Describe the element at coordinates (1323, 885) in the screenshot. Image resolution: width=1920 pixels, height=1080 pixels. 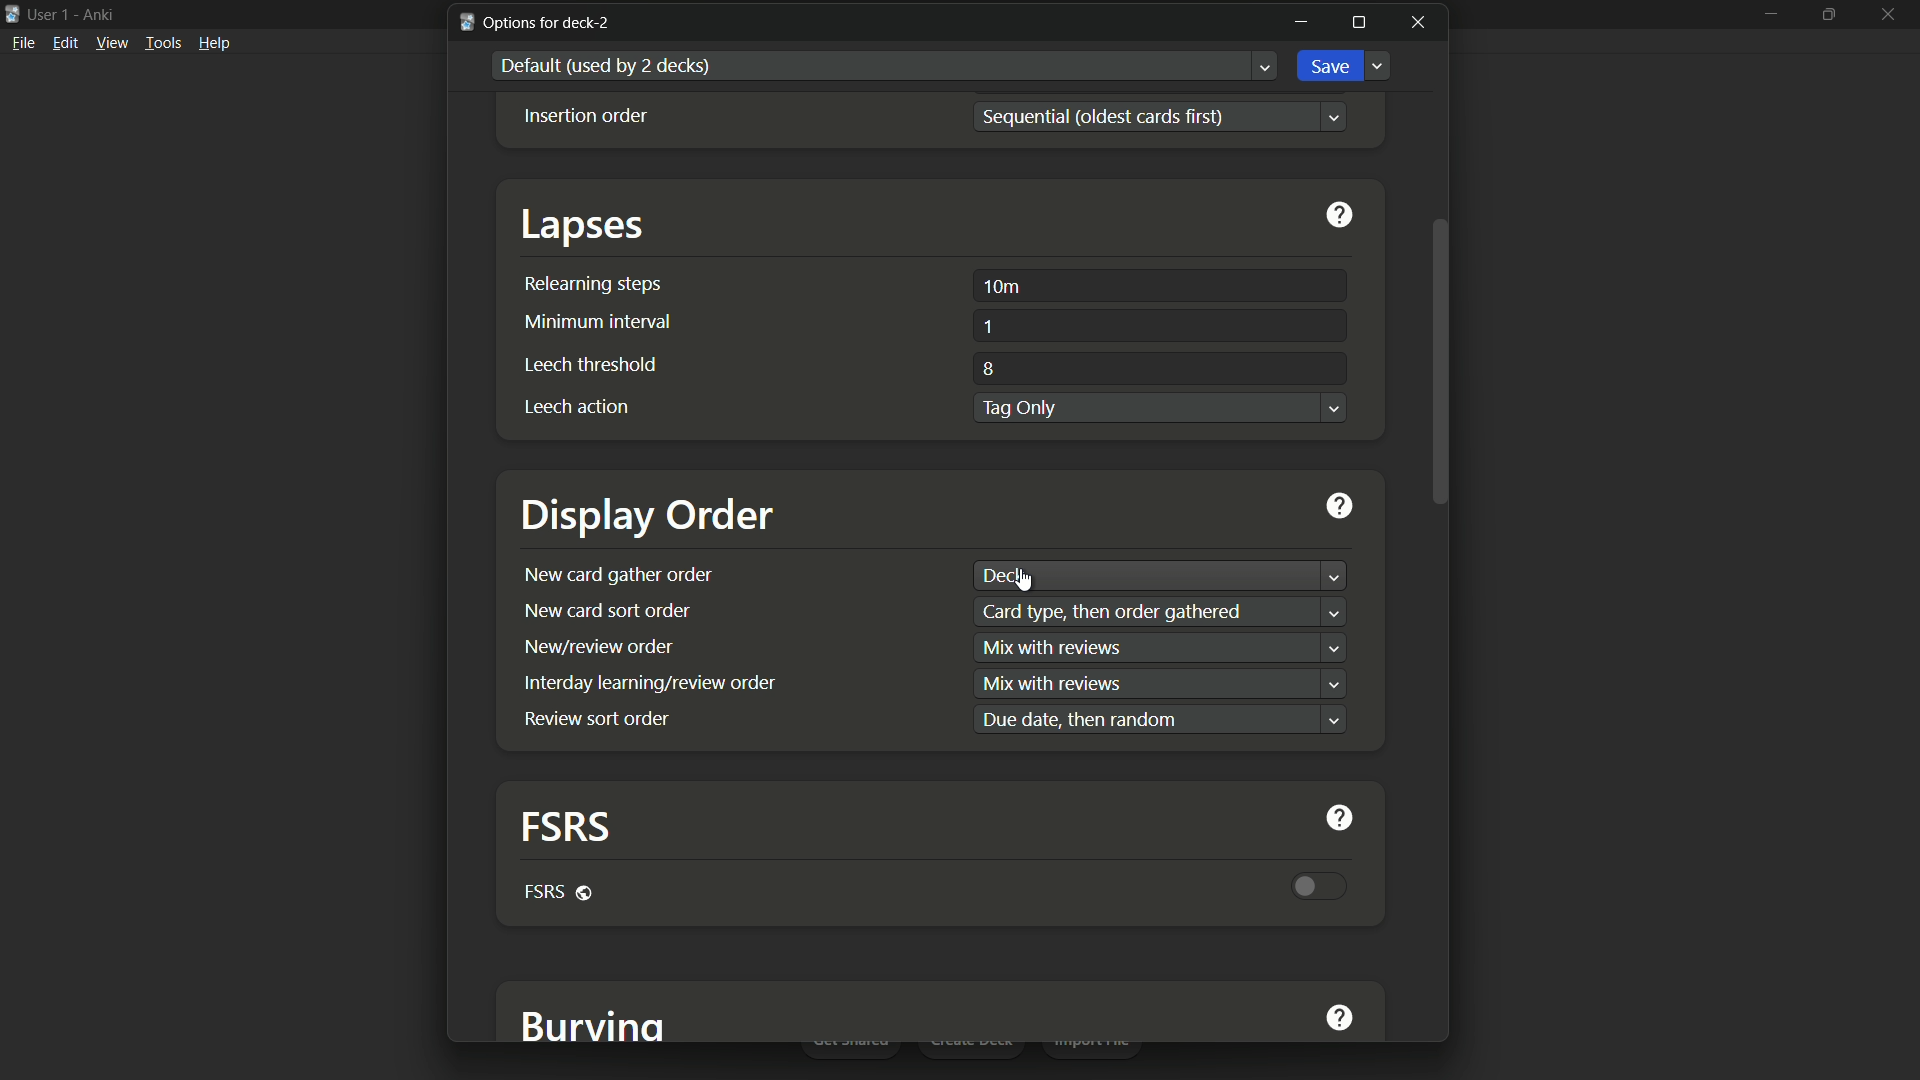
I see `toggle button` at that location.